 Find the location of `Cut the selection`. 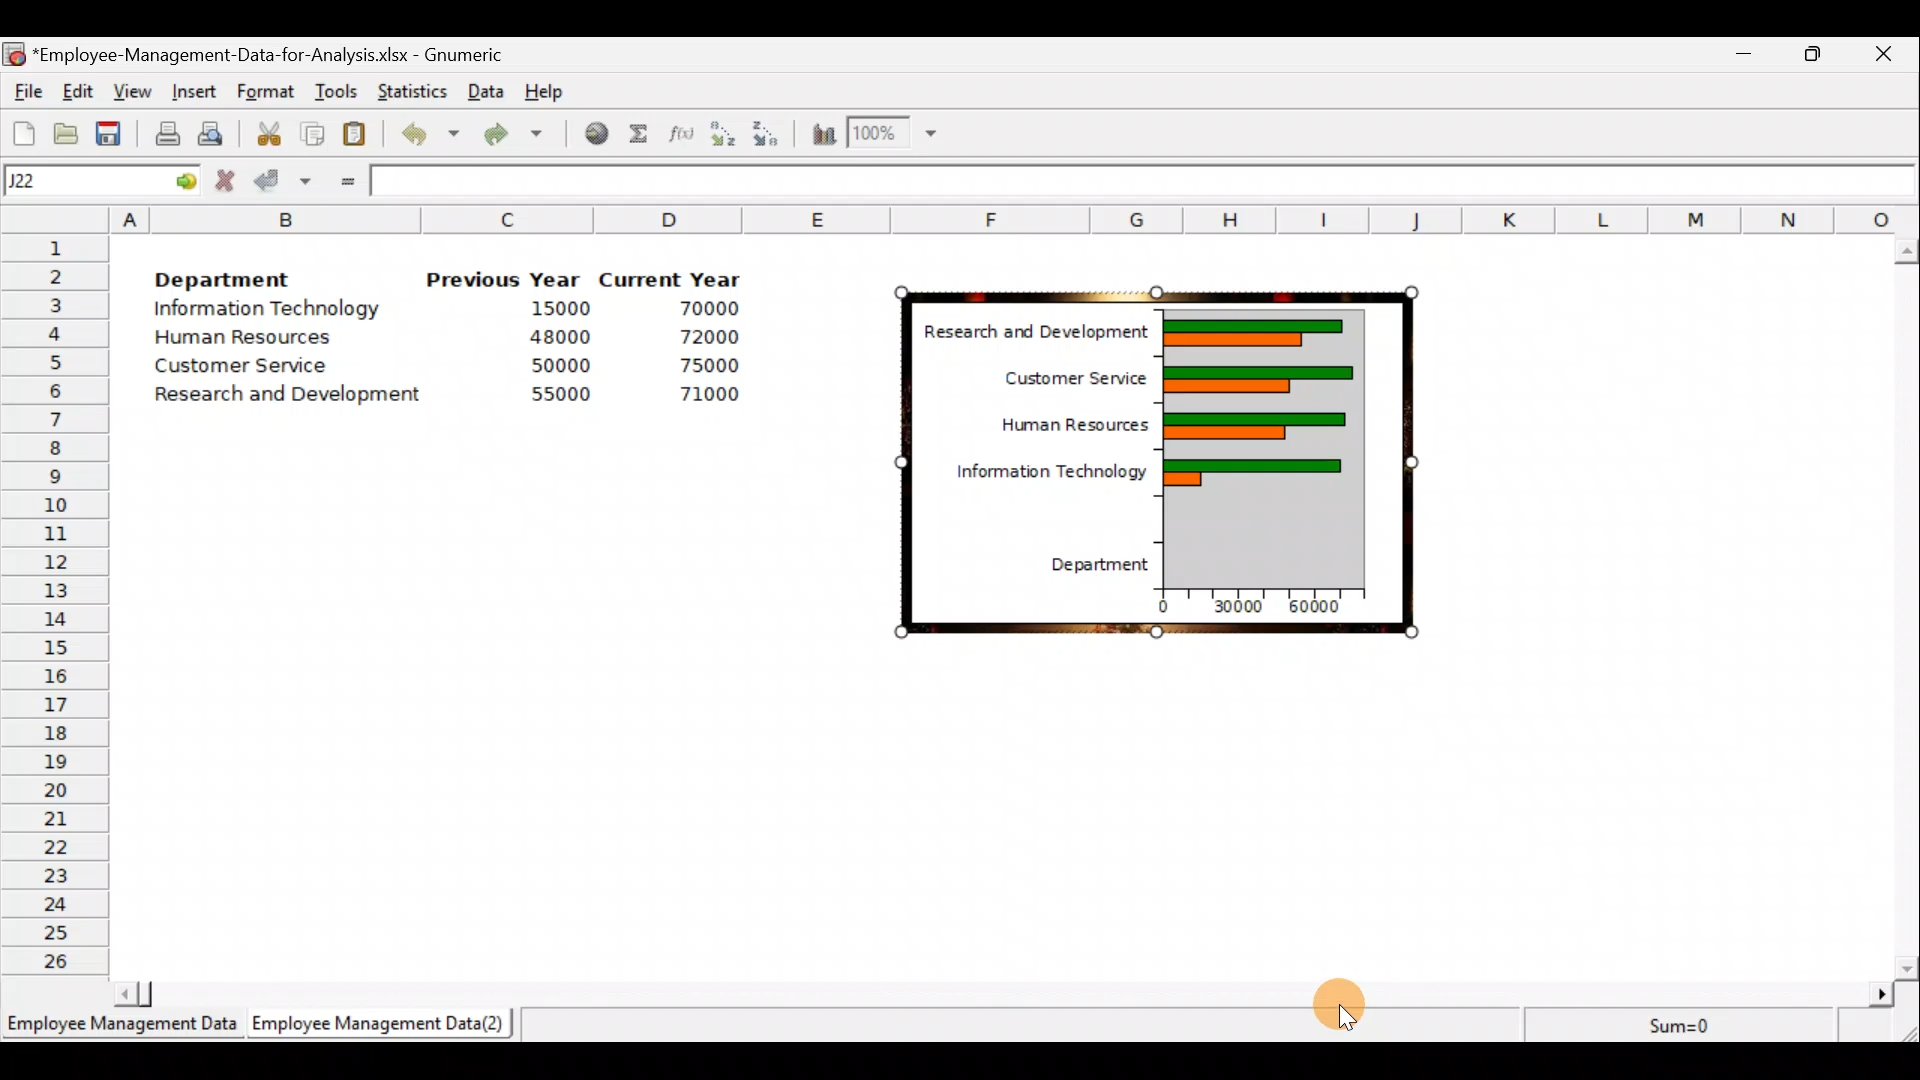

Cut the selection is located at coordinates (271, 137).